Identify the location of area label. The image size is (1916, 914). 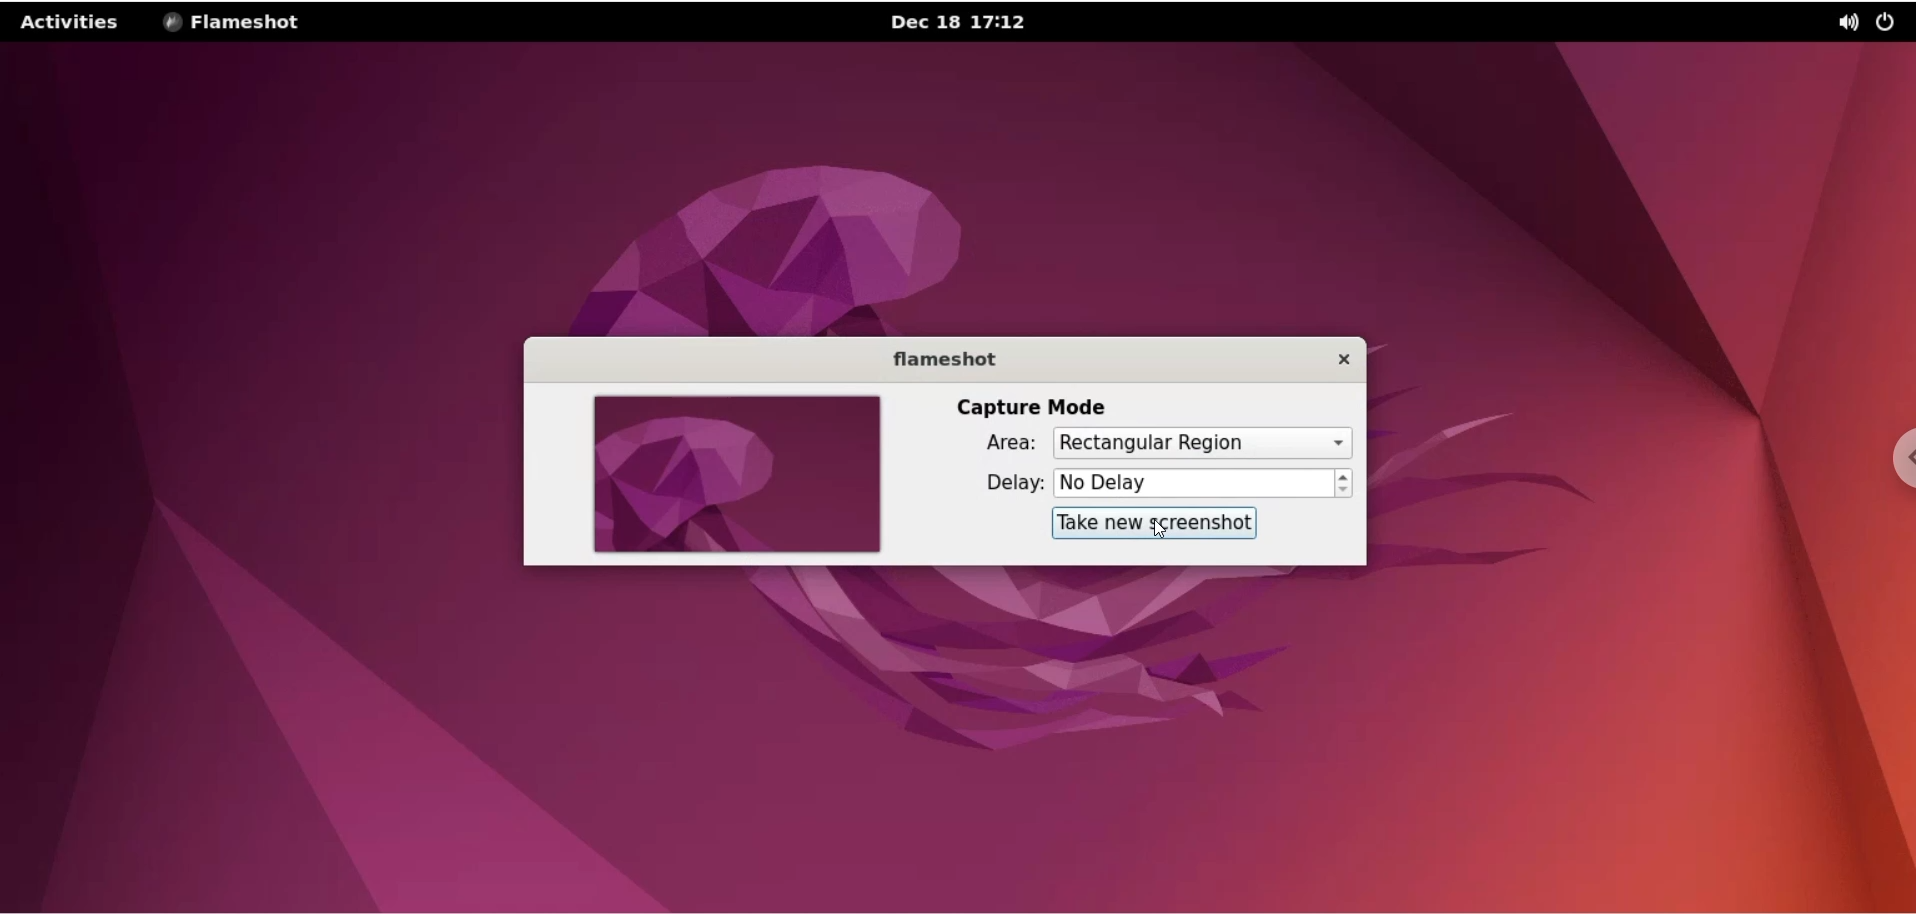
(1001, 444).